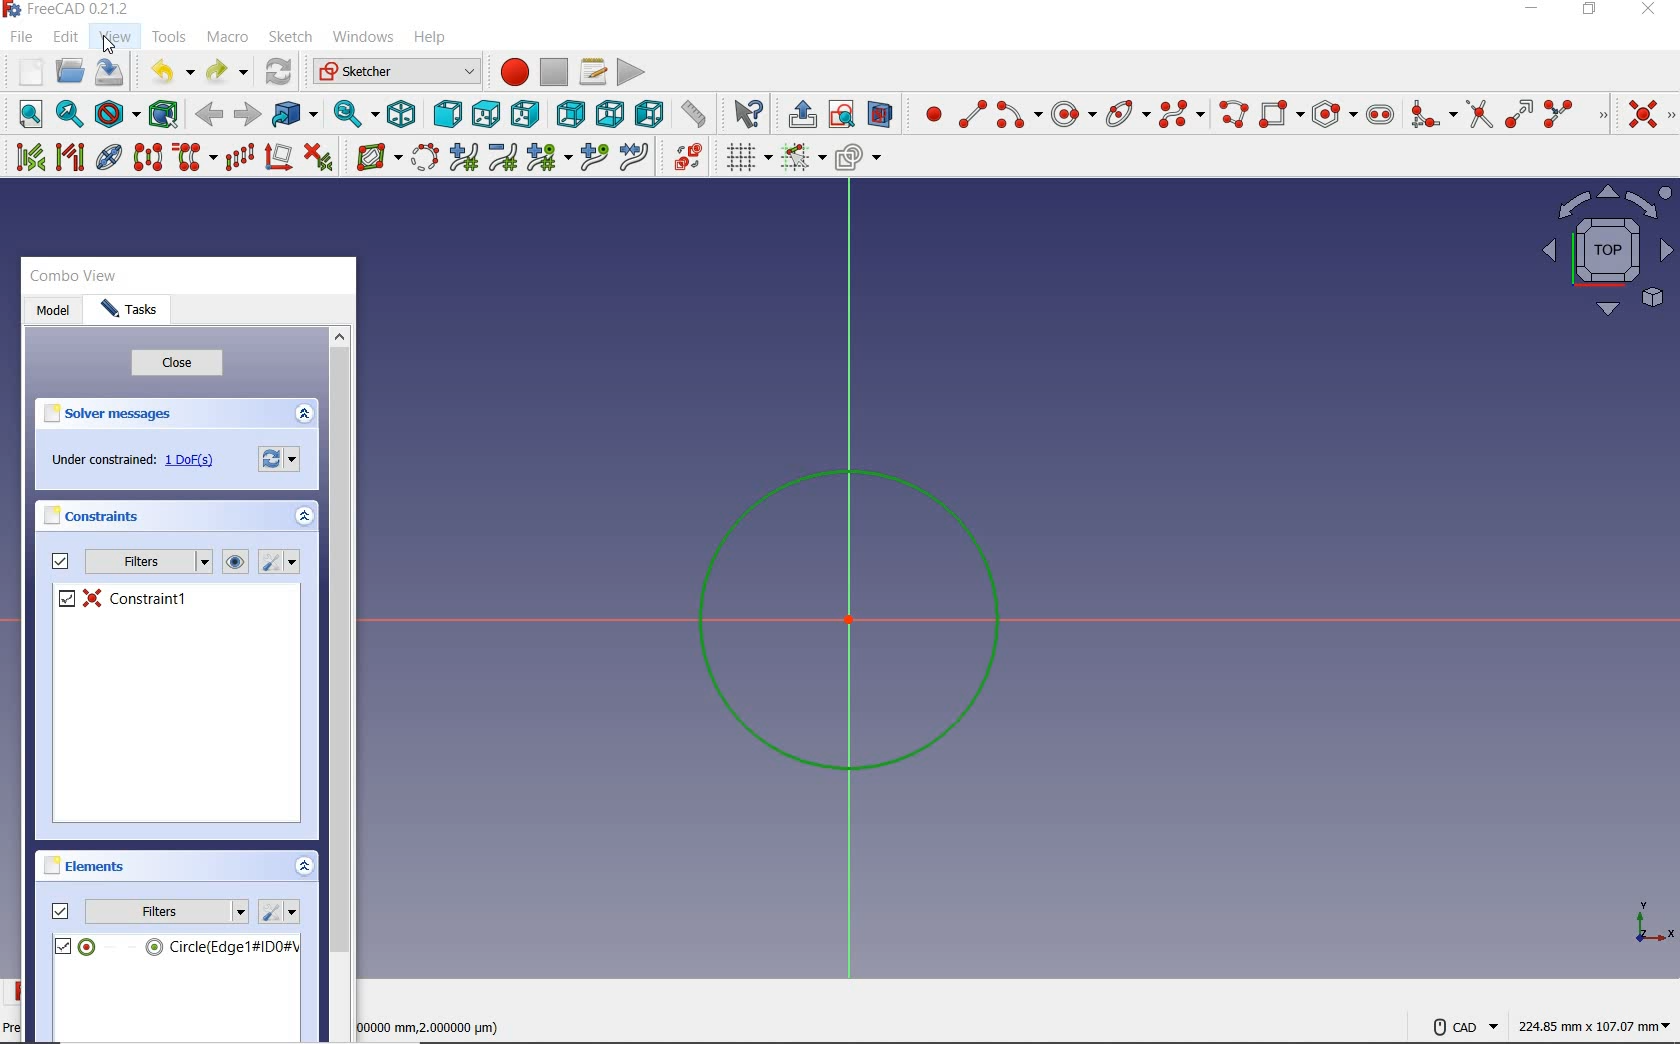  Describe the element at coordinates (1129, 116) in the screenshot. I see `create conic` at that location.